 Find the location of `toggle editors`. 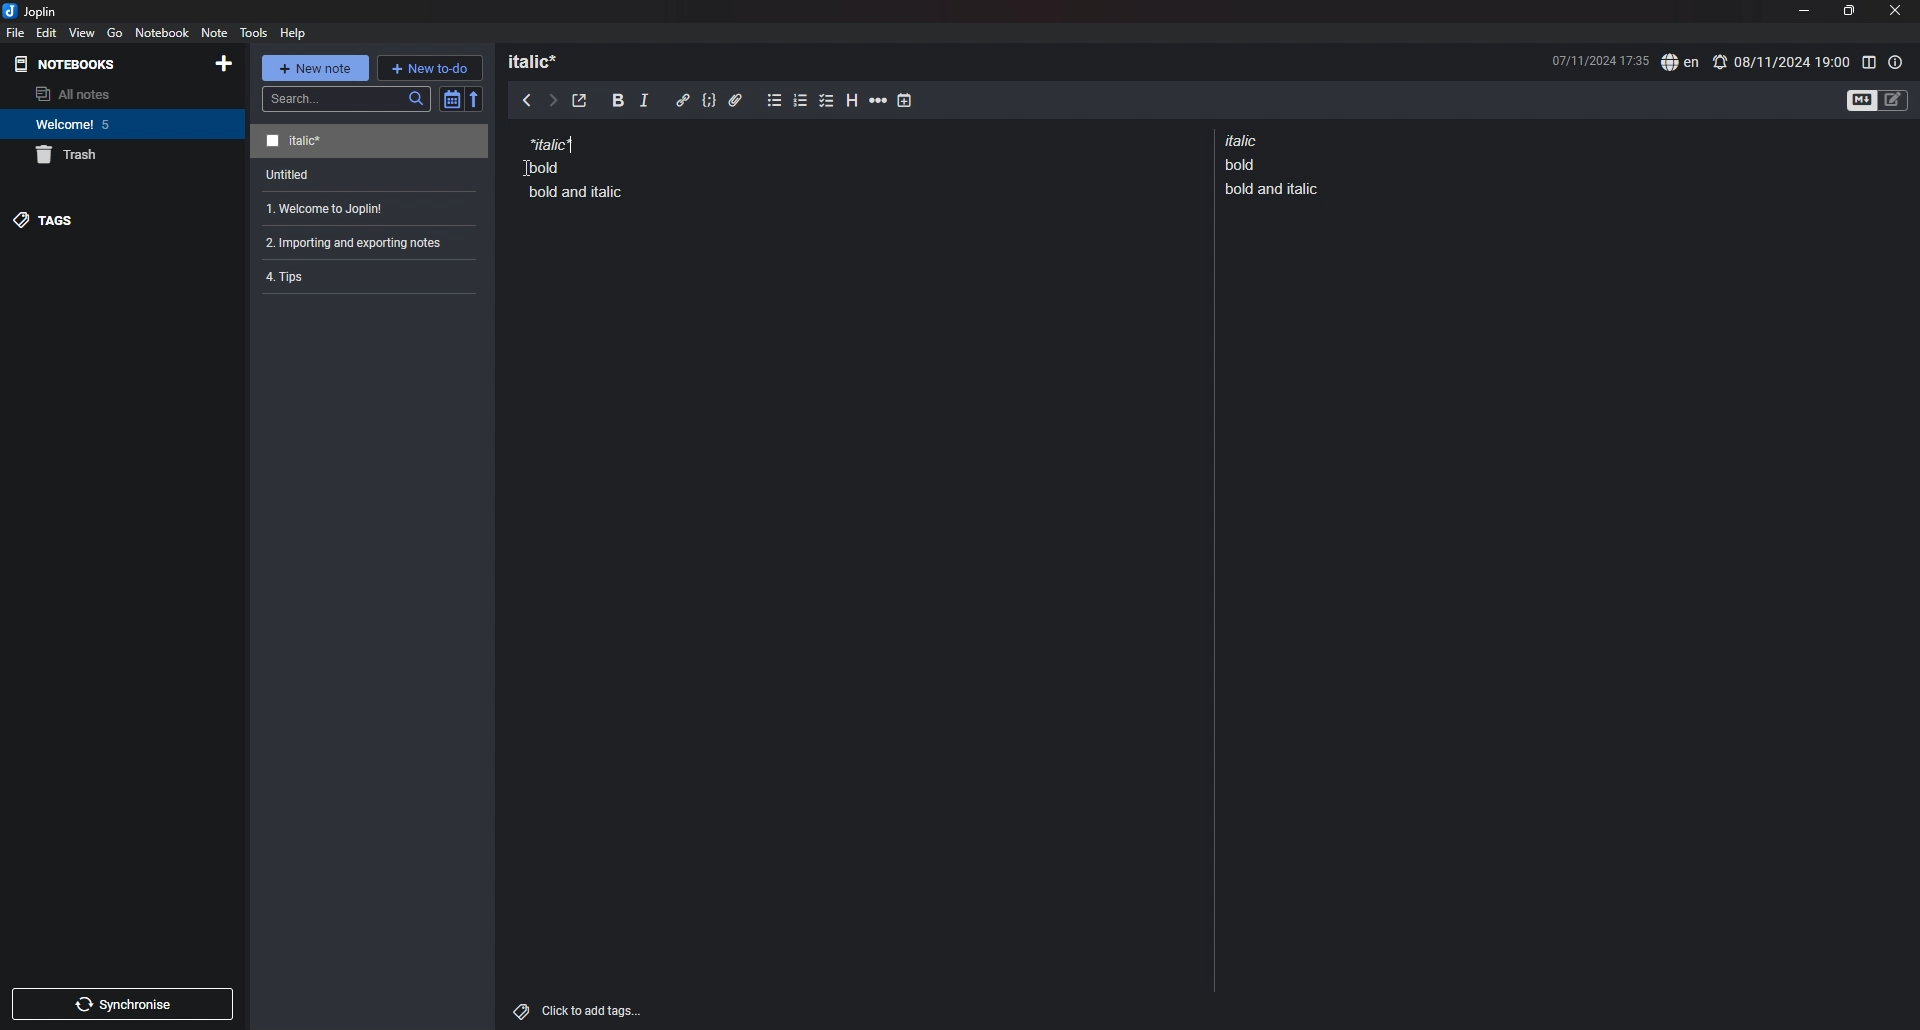

toggle editors is located at coordinates (1878, 99).